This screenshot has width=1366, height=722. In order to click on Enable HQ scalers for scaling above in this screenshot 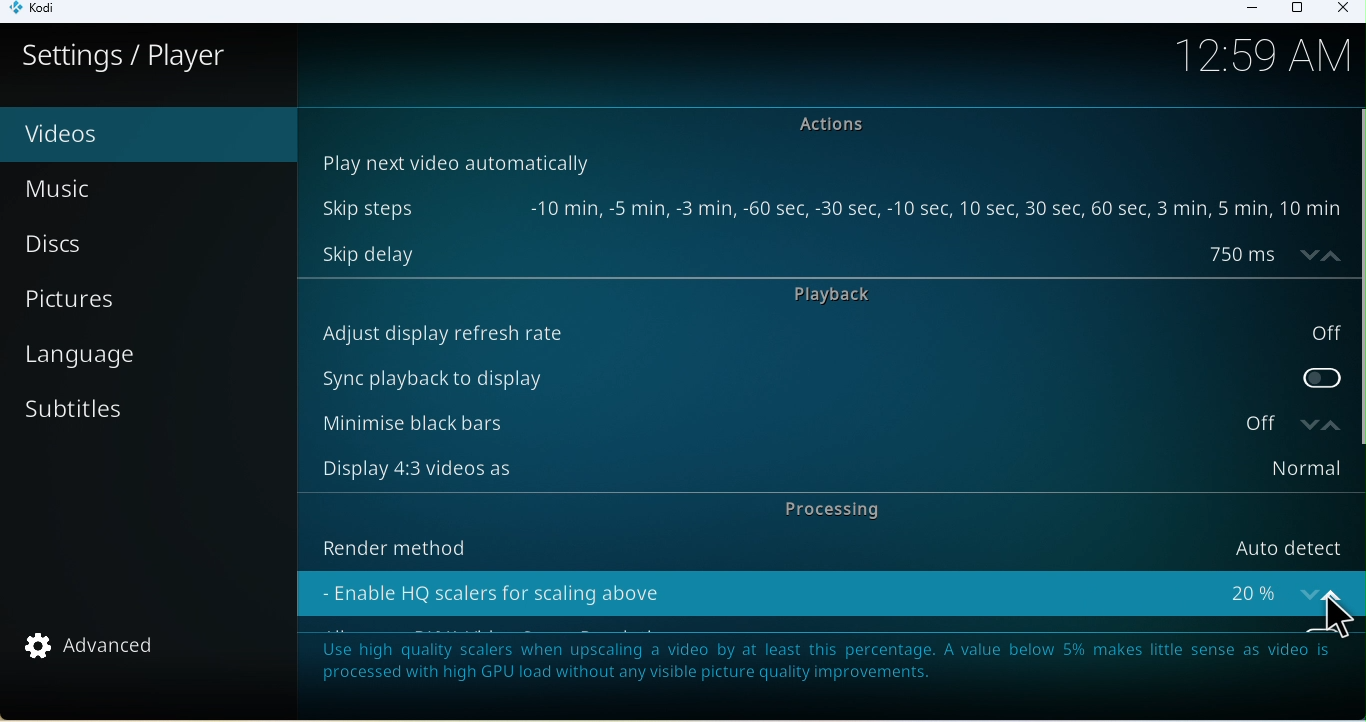, I will do `click(800, 589)`.